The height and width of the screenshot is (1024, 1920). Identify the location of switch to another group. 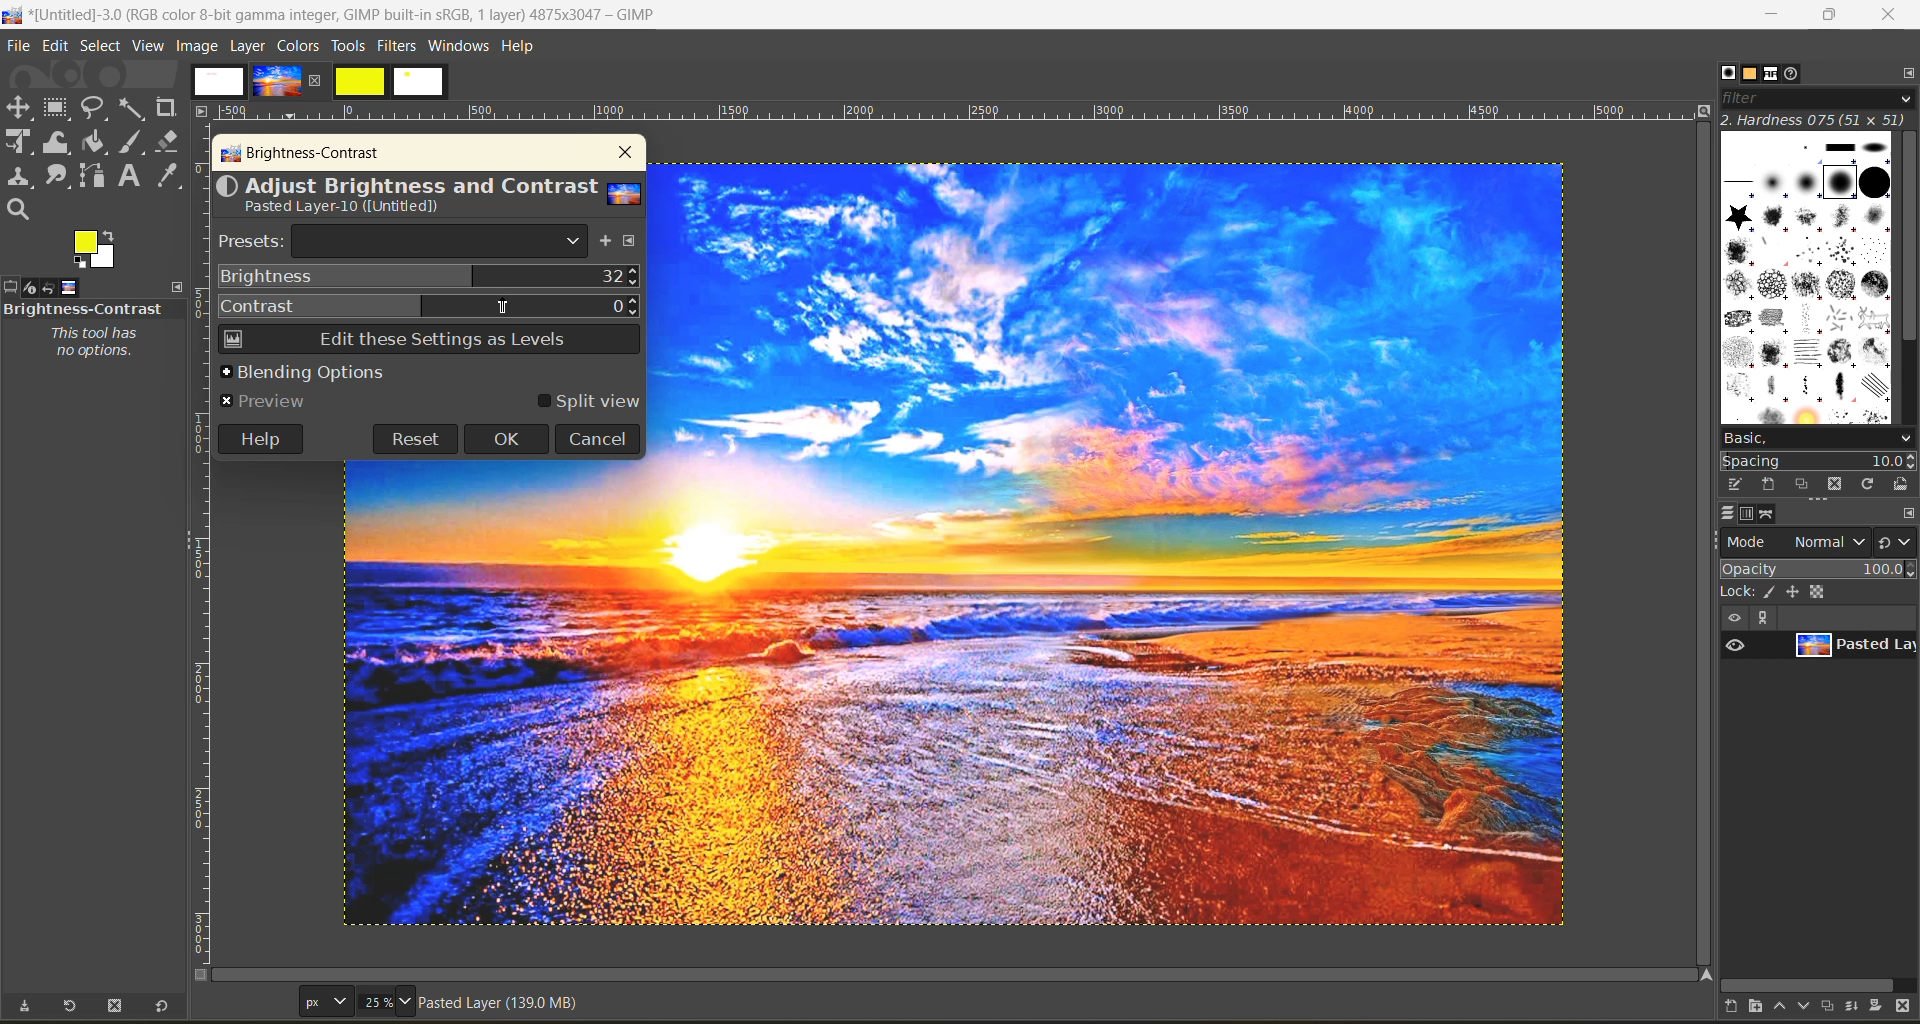
(1897, 546).